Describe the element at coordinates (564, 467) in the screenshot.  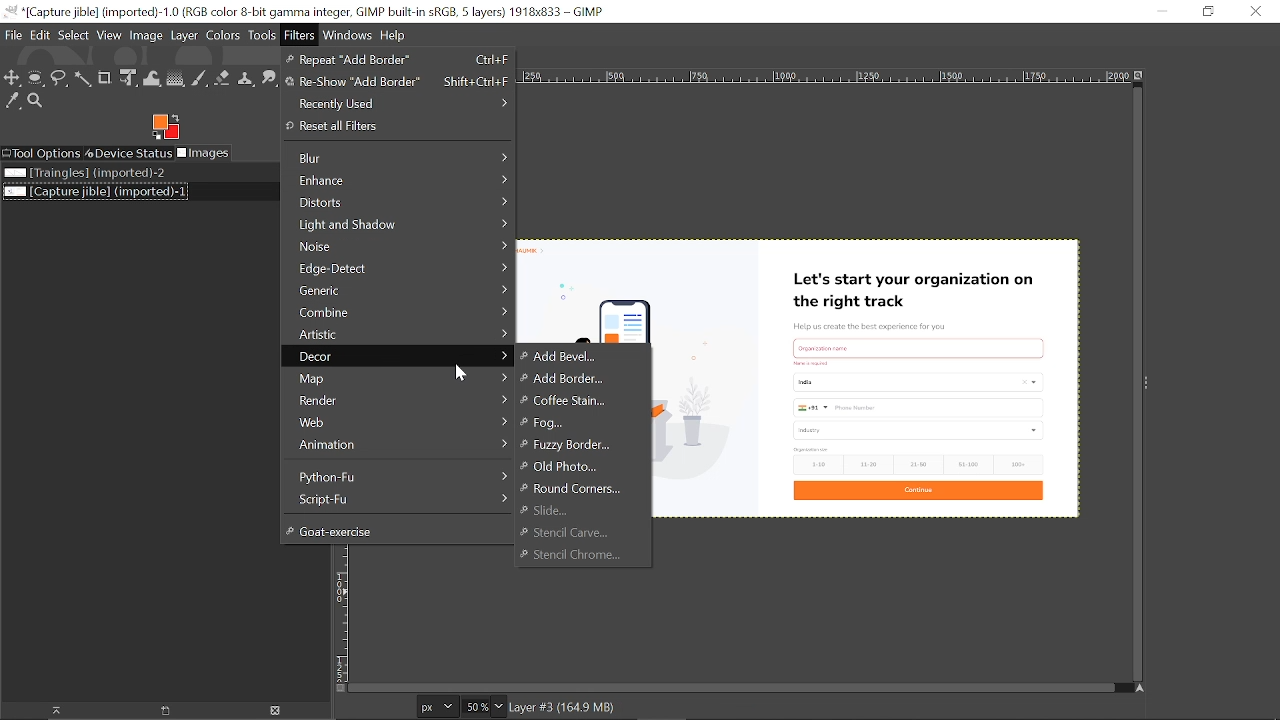
I see `Old Photo` at that location.